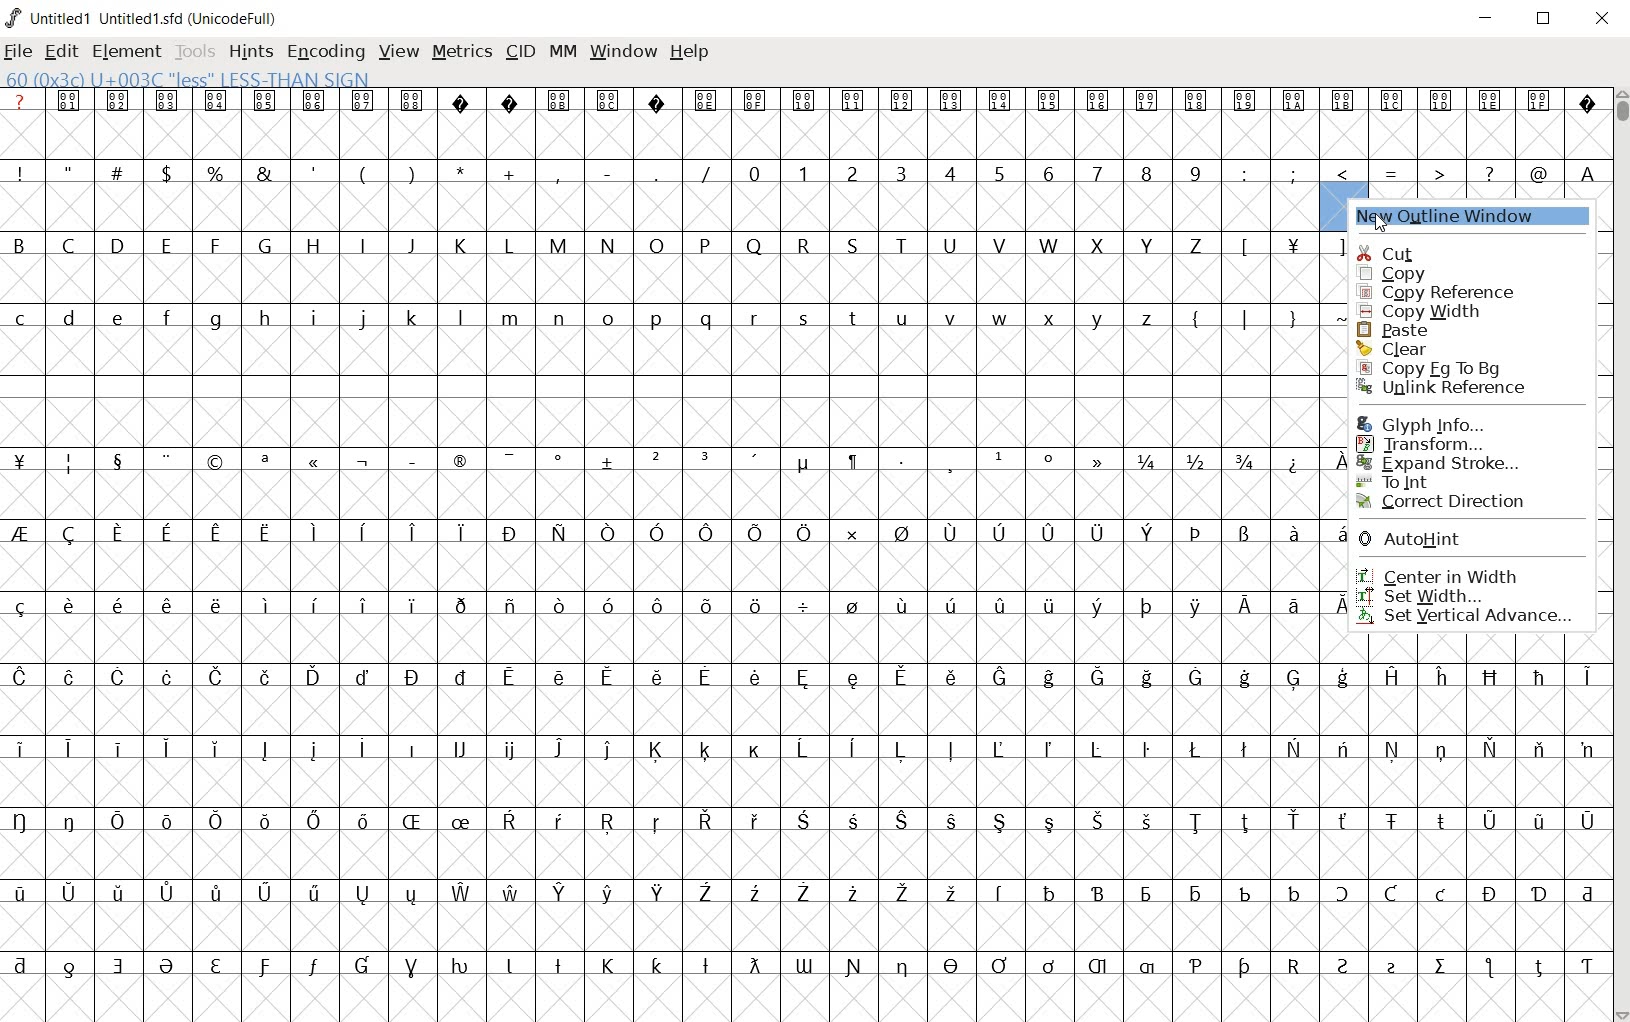 Image resolution: width=1630 pixels, height=1022 pixels. I want to click on encoding, so click(322, 50).